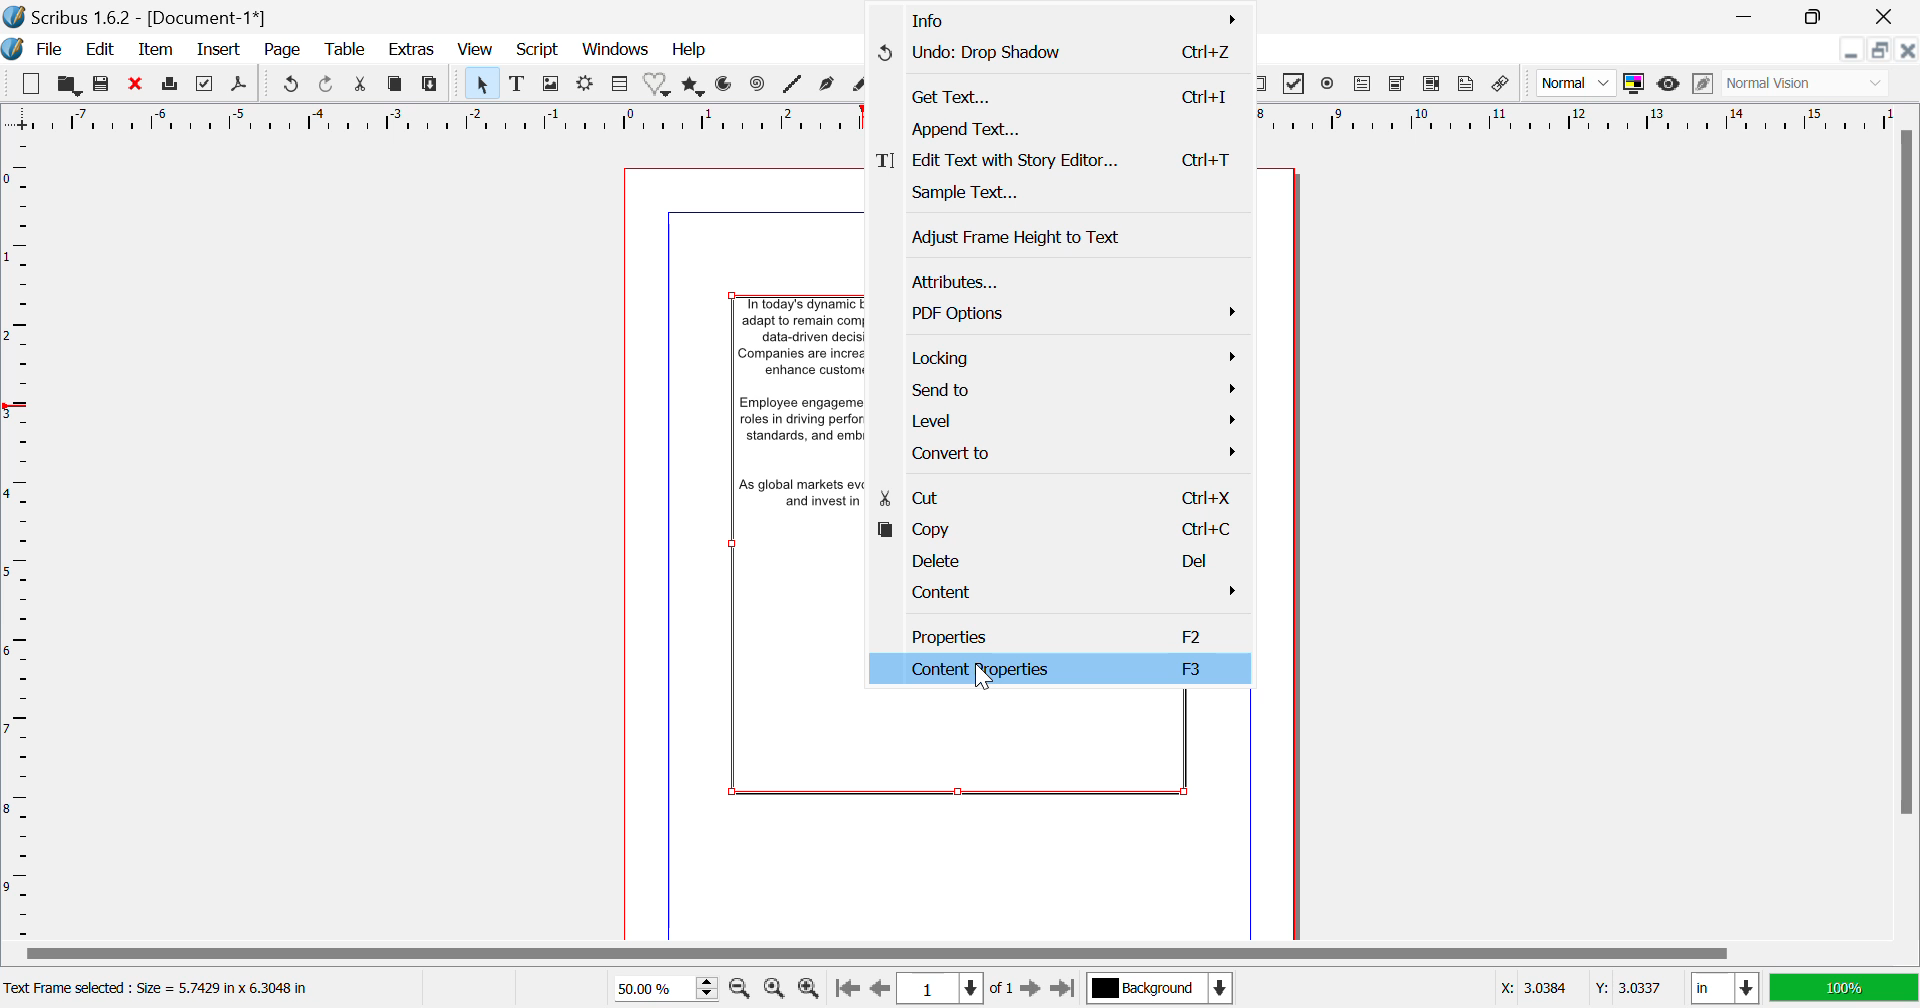 The width and height of the screenshot is (1920, 1008). Describe the element at coordinates (104, 84) in the screenshot. I see `Save` at that location.